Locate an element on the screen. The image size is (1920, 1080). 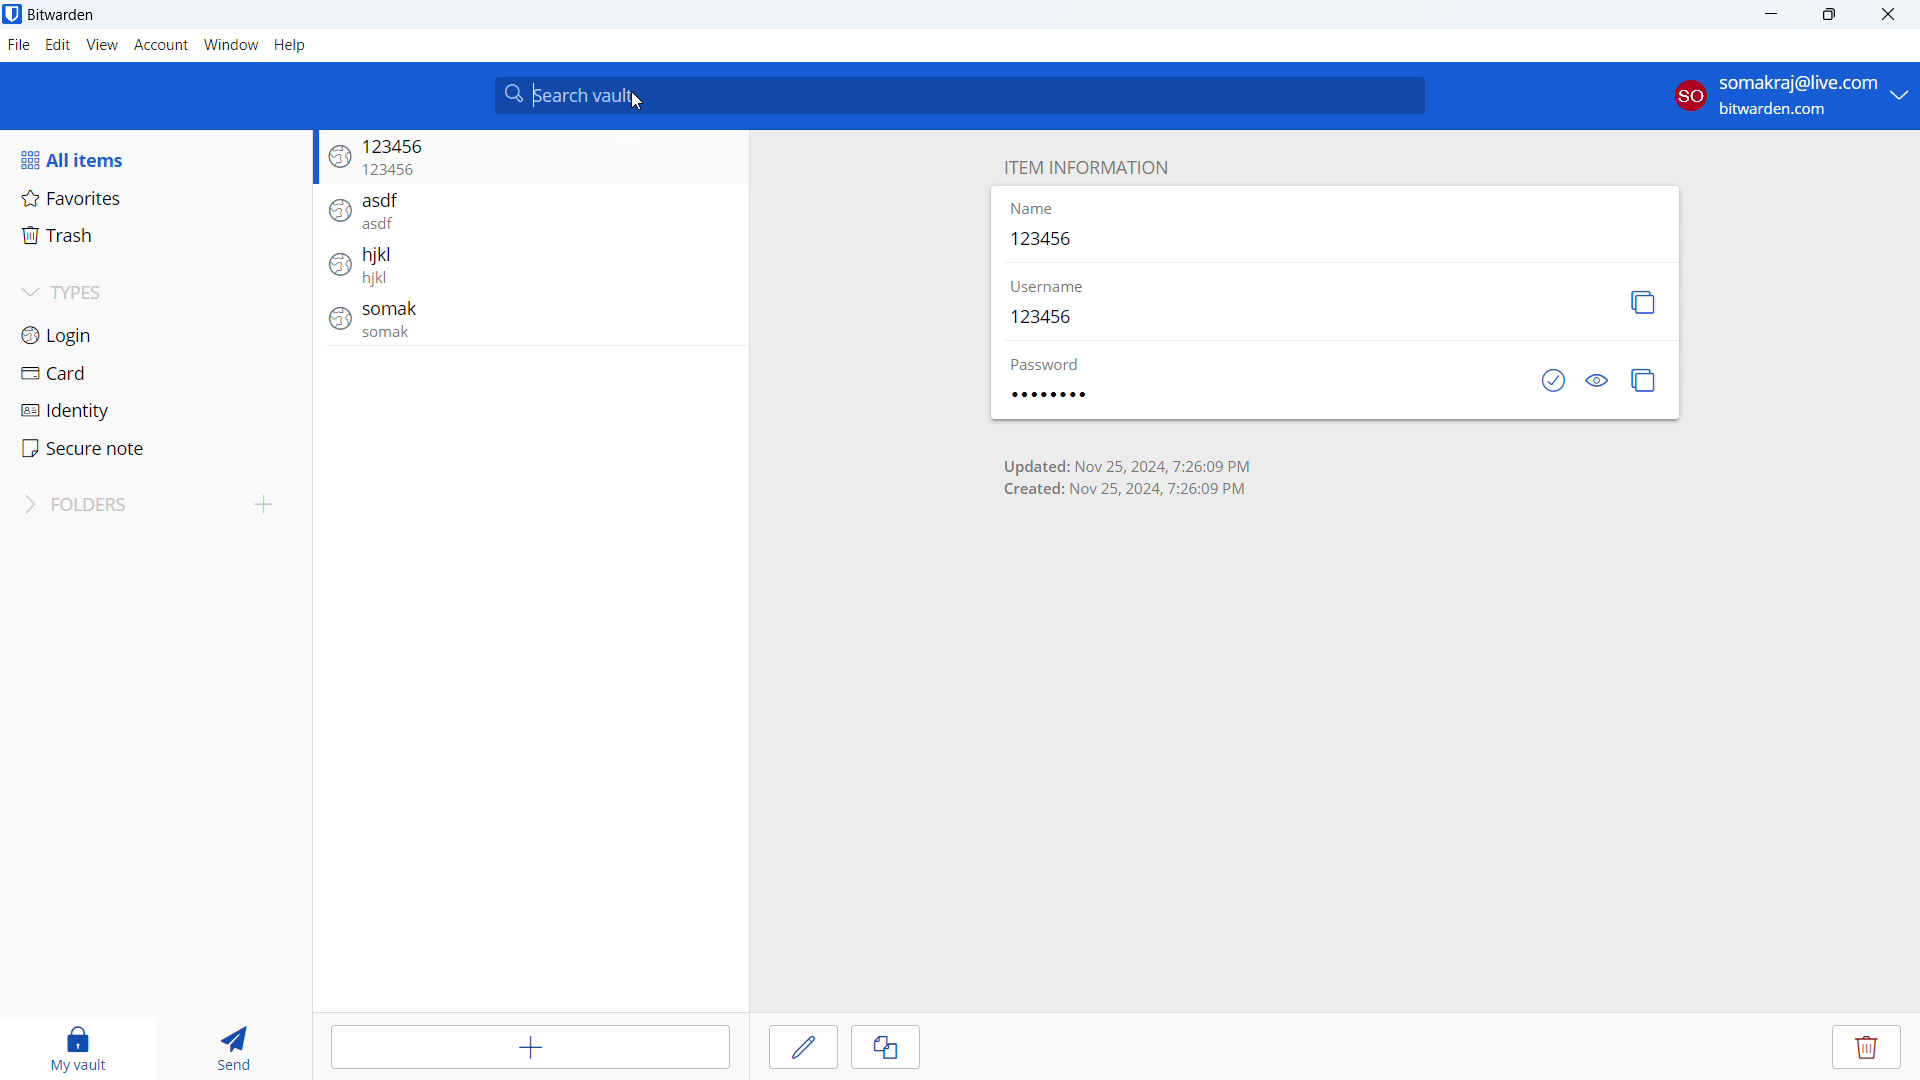
password label is located at coordinates (1052, 361).